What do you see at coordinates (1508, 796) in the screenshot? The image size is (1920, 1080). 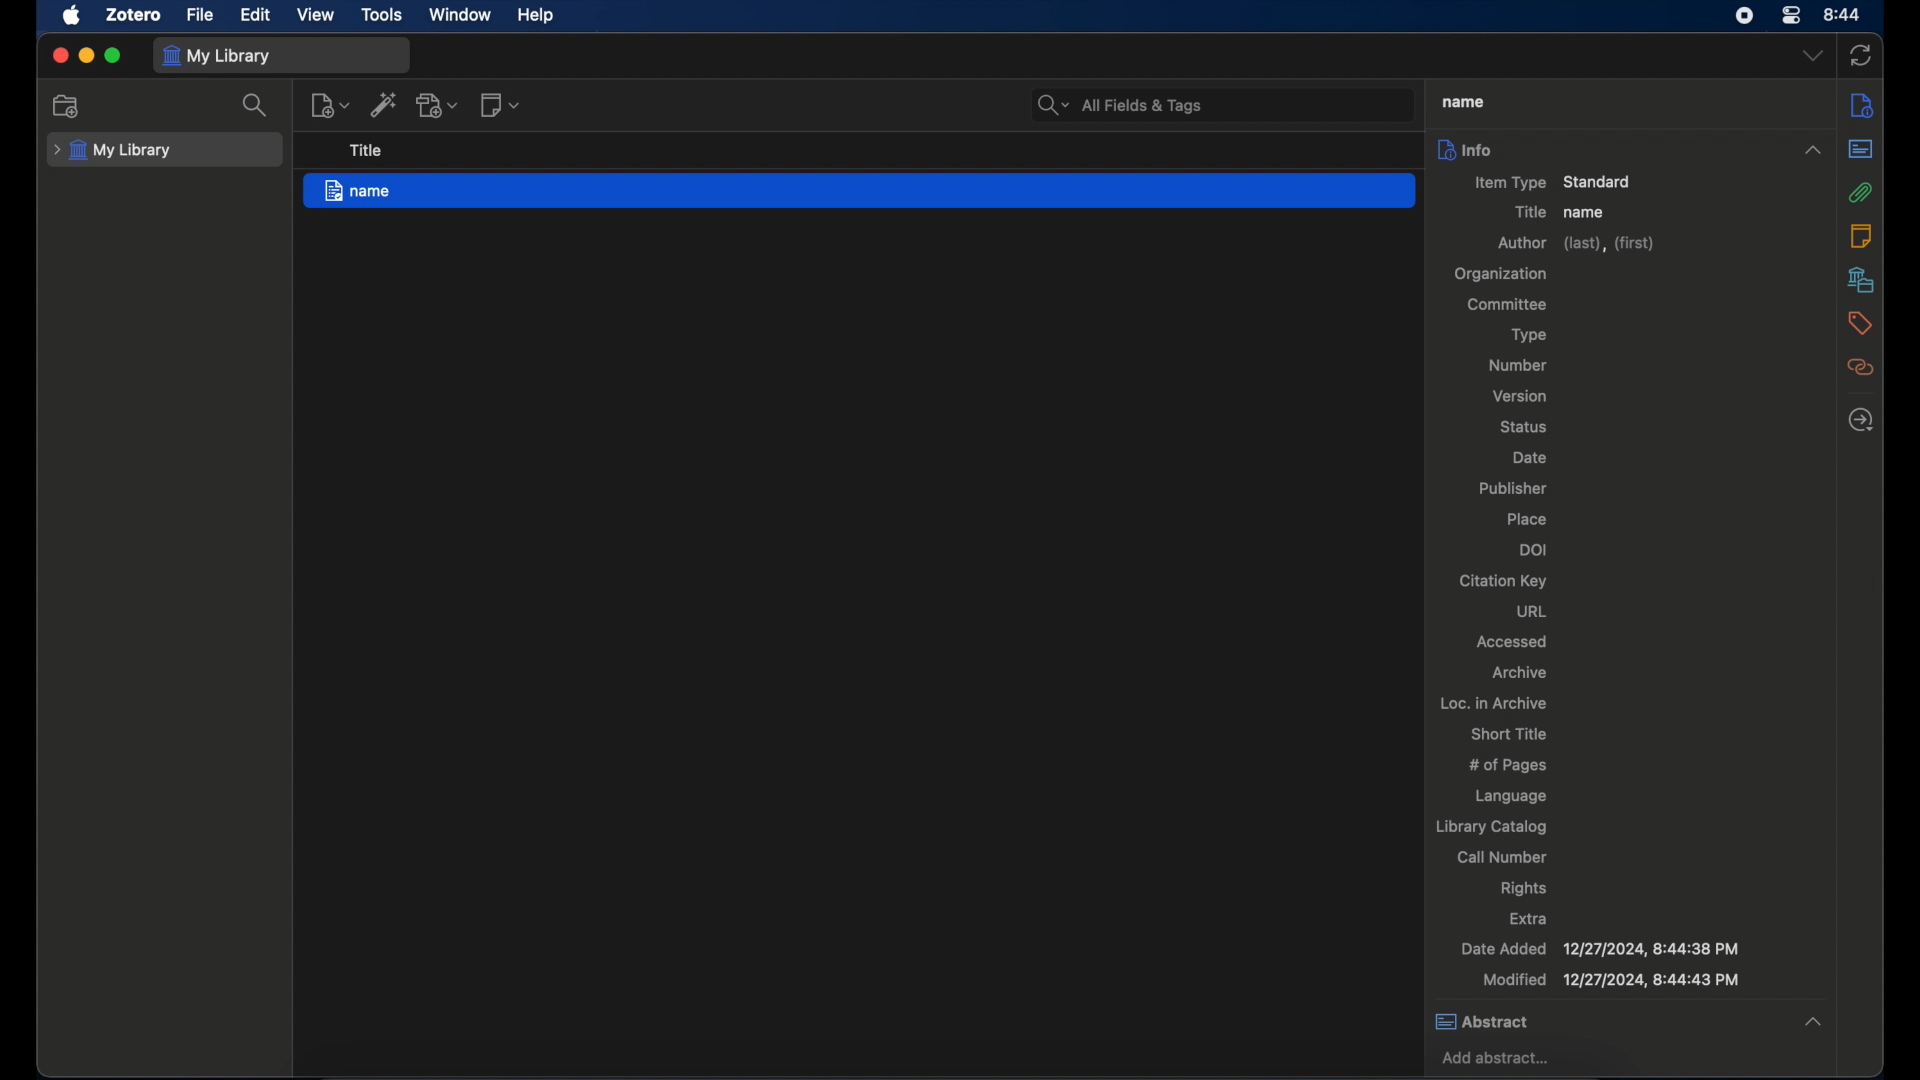 I see `language` at bounding box center [1508, 796].